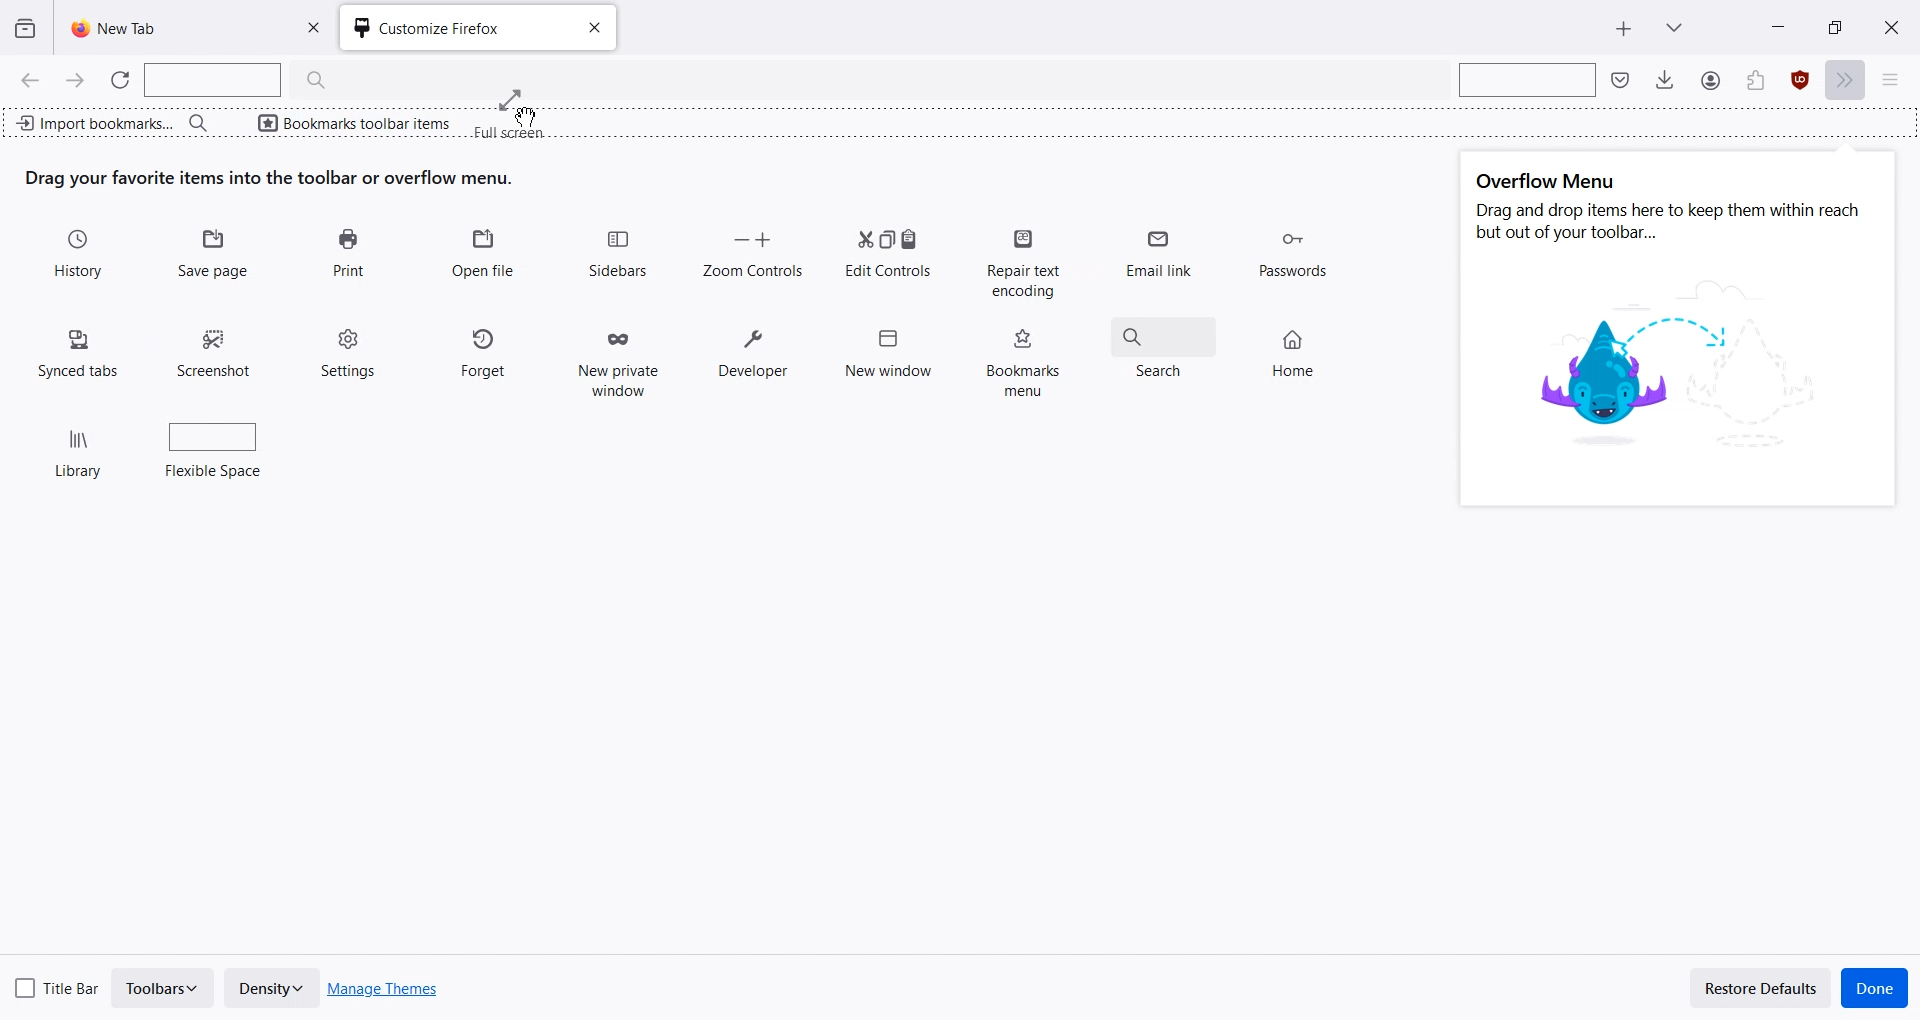 The width and height of the screenshot is (1920, 1020). What do you see at coordinates (1674, 25) in the screenshot?
I see `List all tab` at bounding box center [1674, 25].